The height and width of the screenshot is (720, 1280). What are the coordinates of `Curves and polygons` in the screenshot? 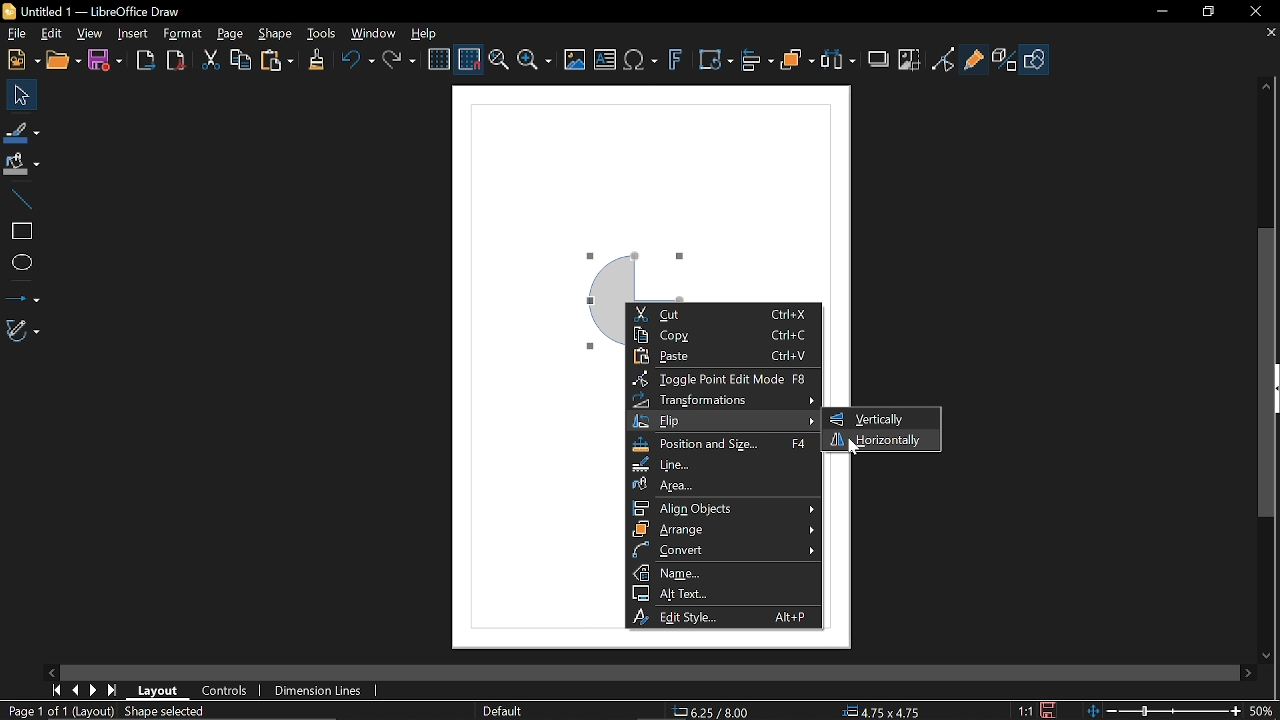 It's located at (25, 331).